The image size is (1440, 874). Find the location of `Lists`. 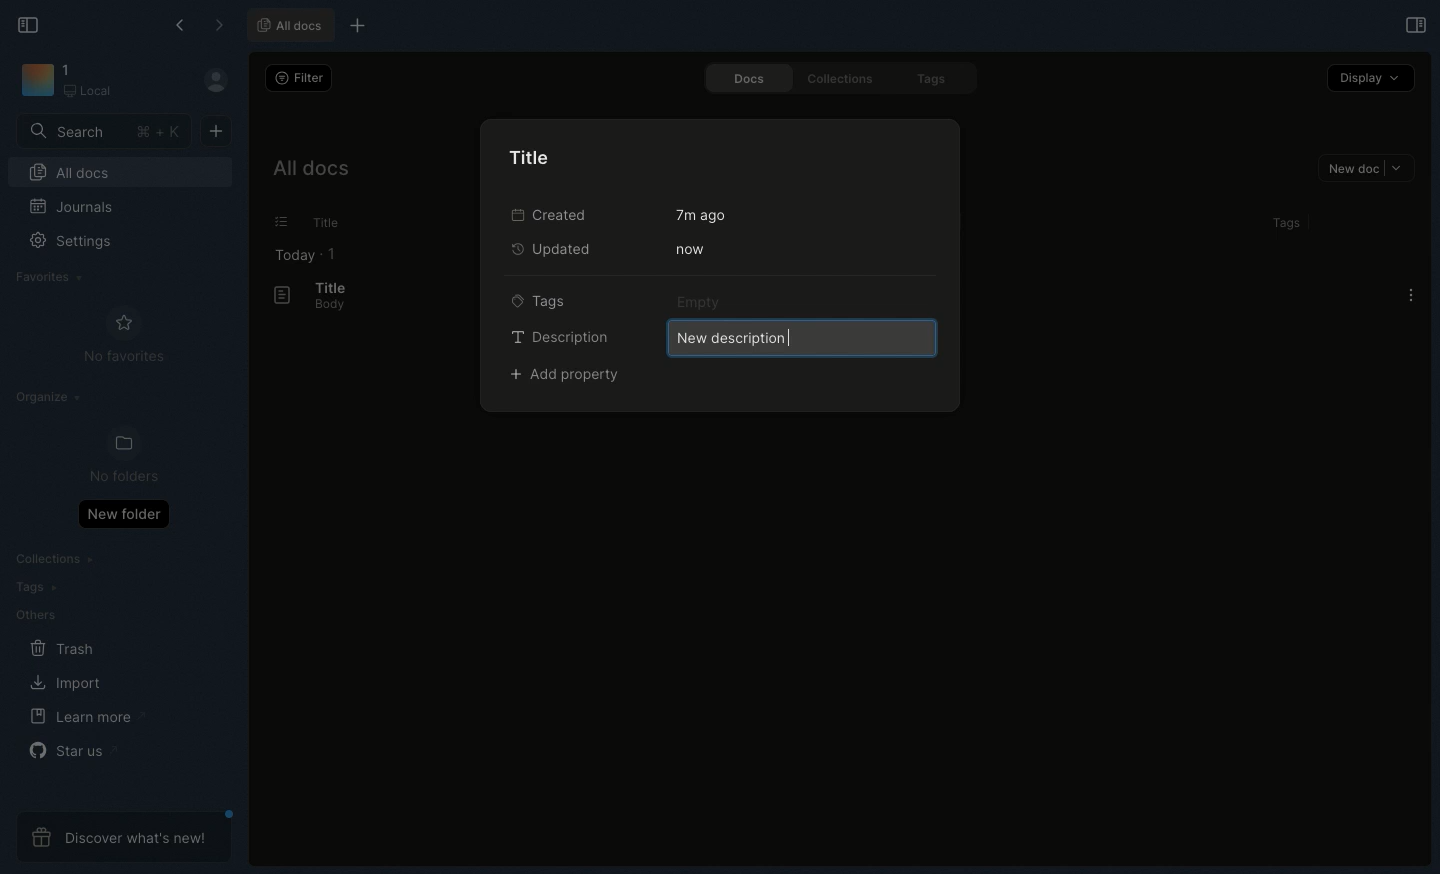

Lists is located at coordinates (275, 222).